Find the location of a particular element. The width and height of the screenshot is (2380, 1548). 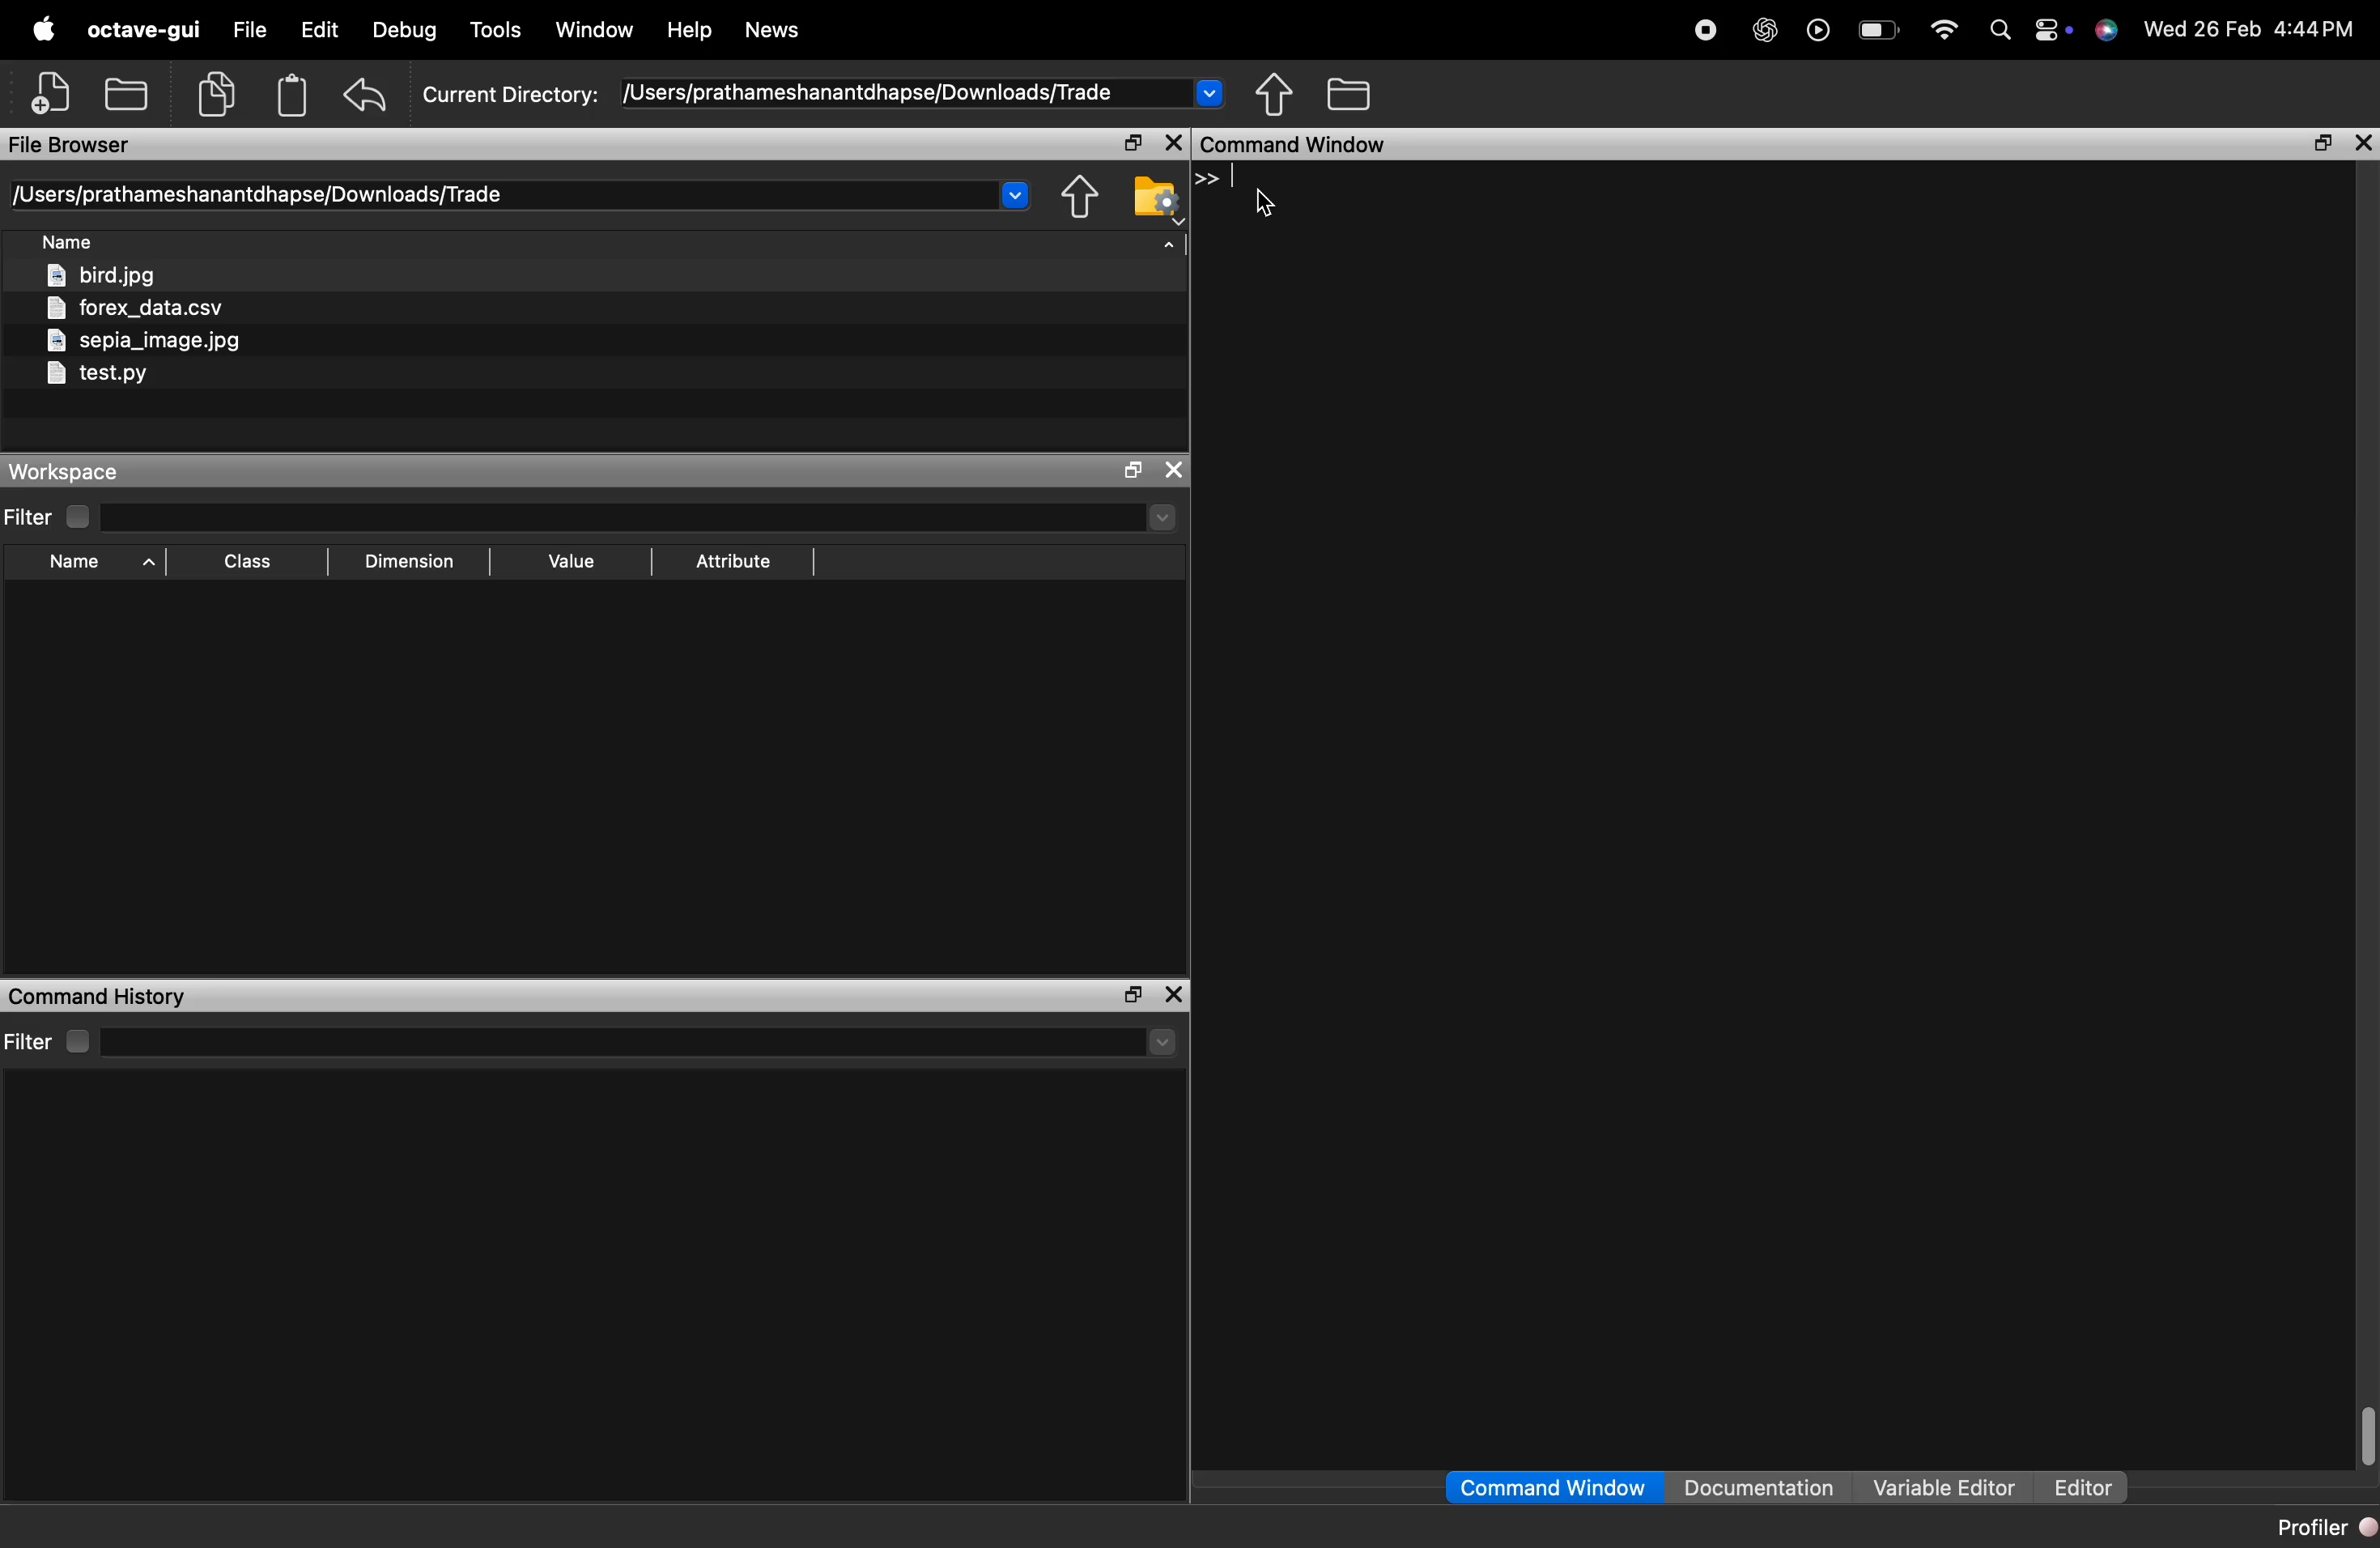

Drop-down  is located at coordinates (1162, 516).